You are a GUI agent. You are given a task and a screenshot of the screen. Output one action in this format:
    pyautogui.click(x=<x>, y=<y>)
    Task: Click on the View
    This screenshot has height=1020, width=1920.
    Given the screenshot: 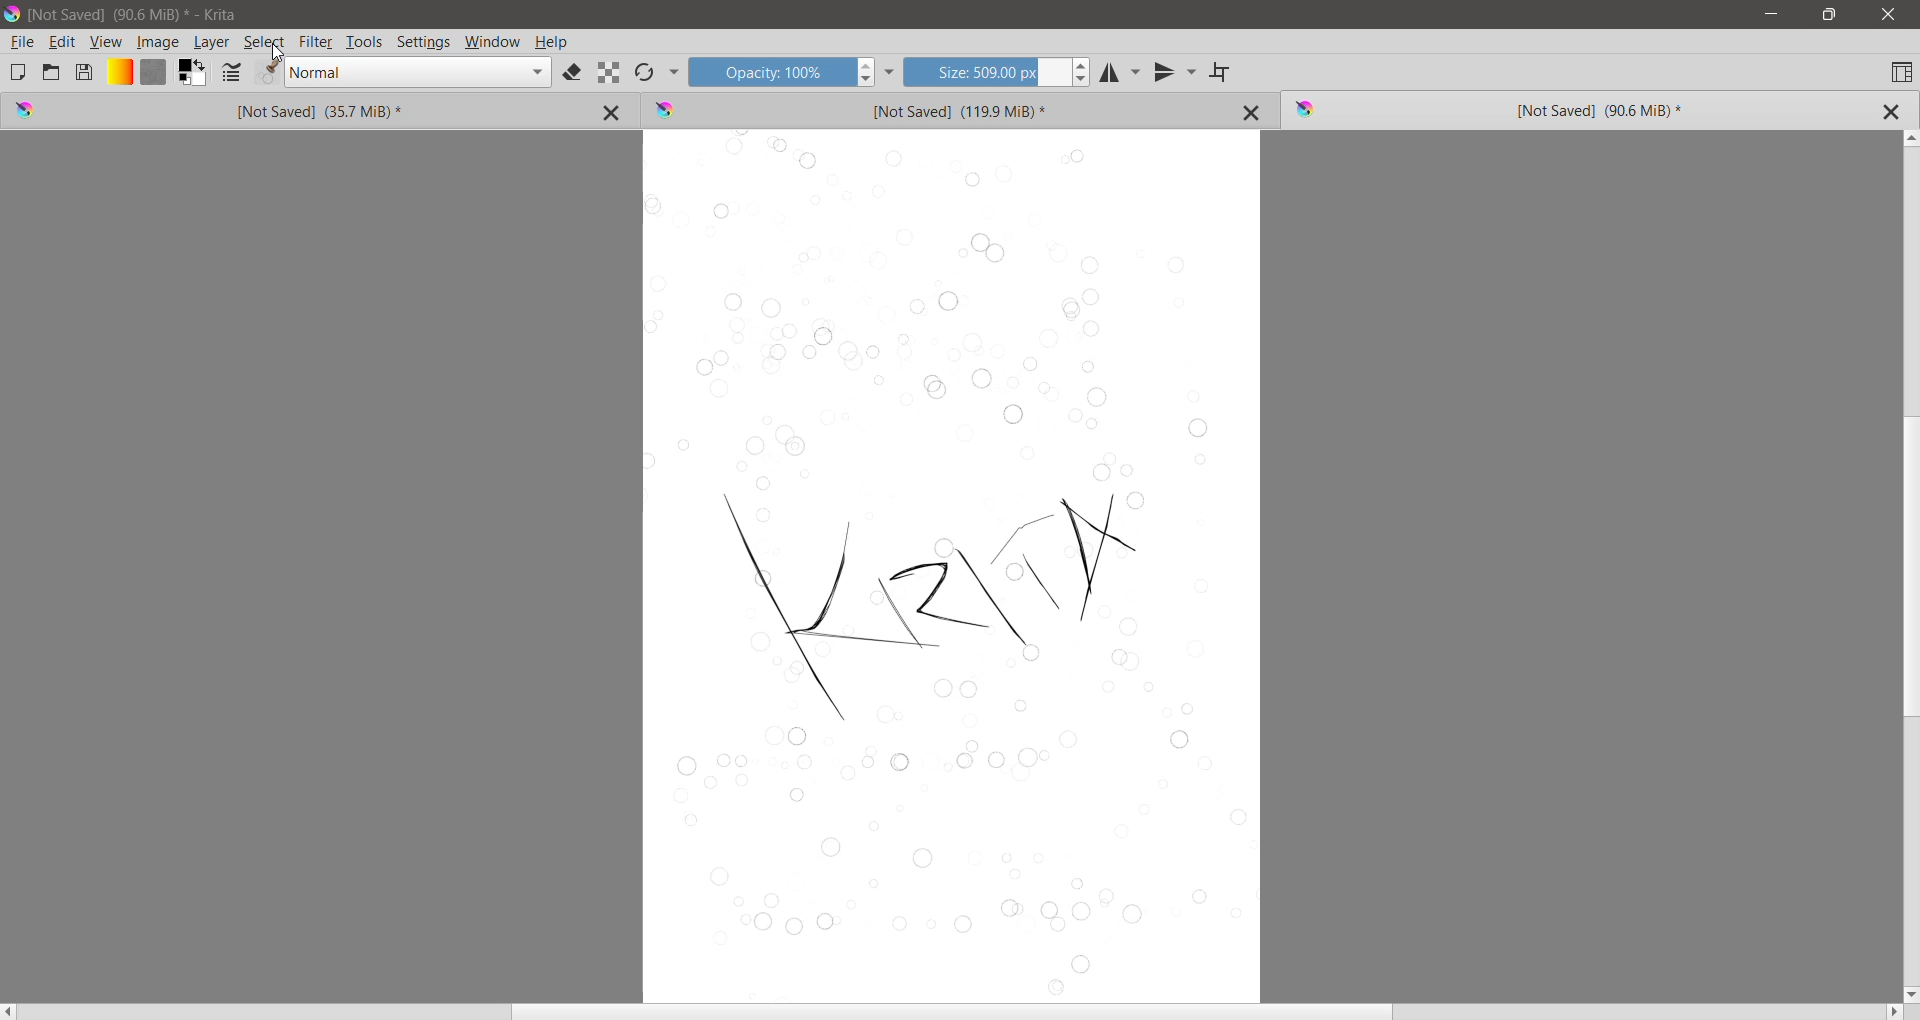 What is the action you would take?
    pyautogui.click(x=106, y=42)
    